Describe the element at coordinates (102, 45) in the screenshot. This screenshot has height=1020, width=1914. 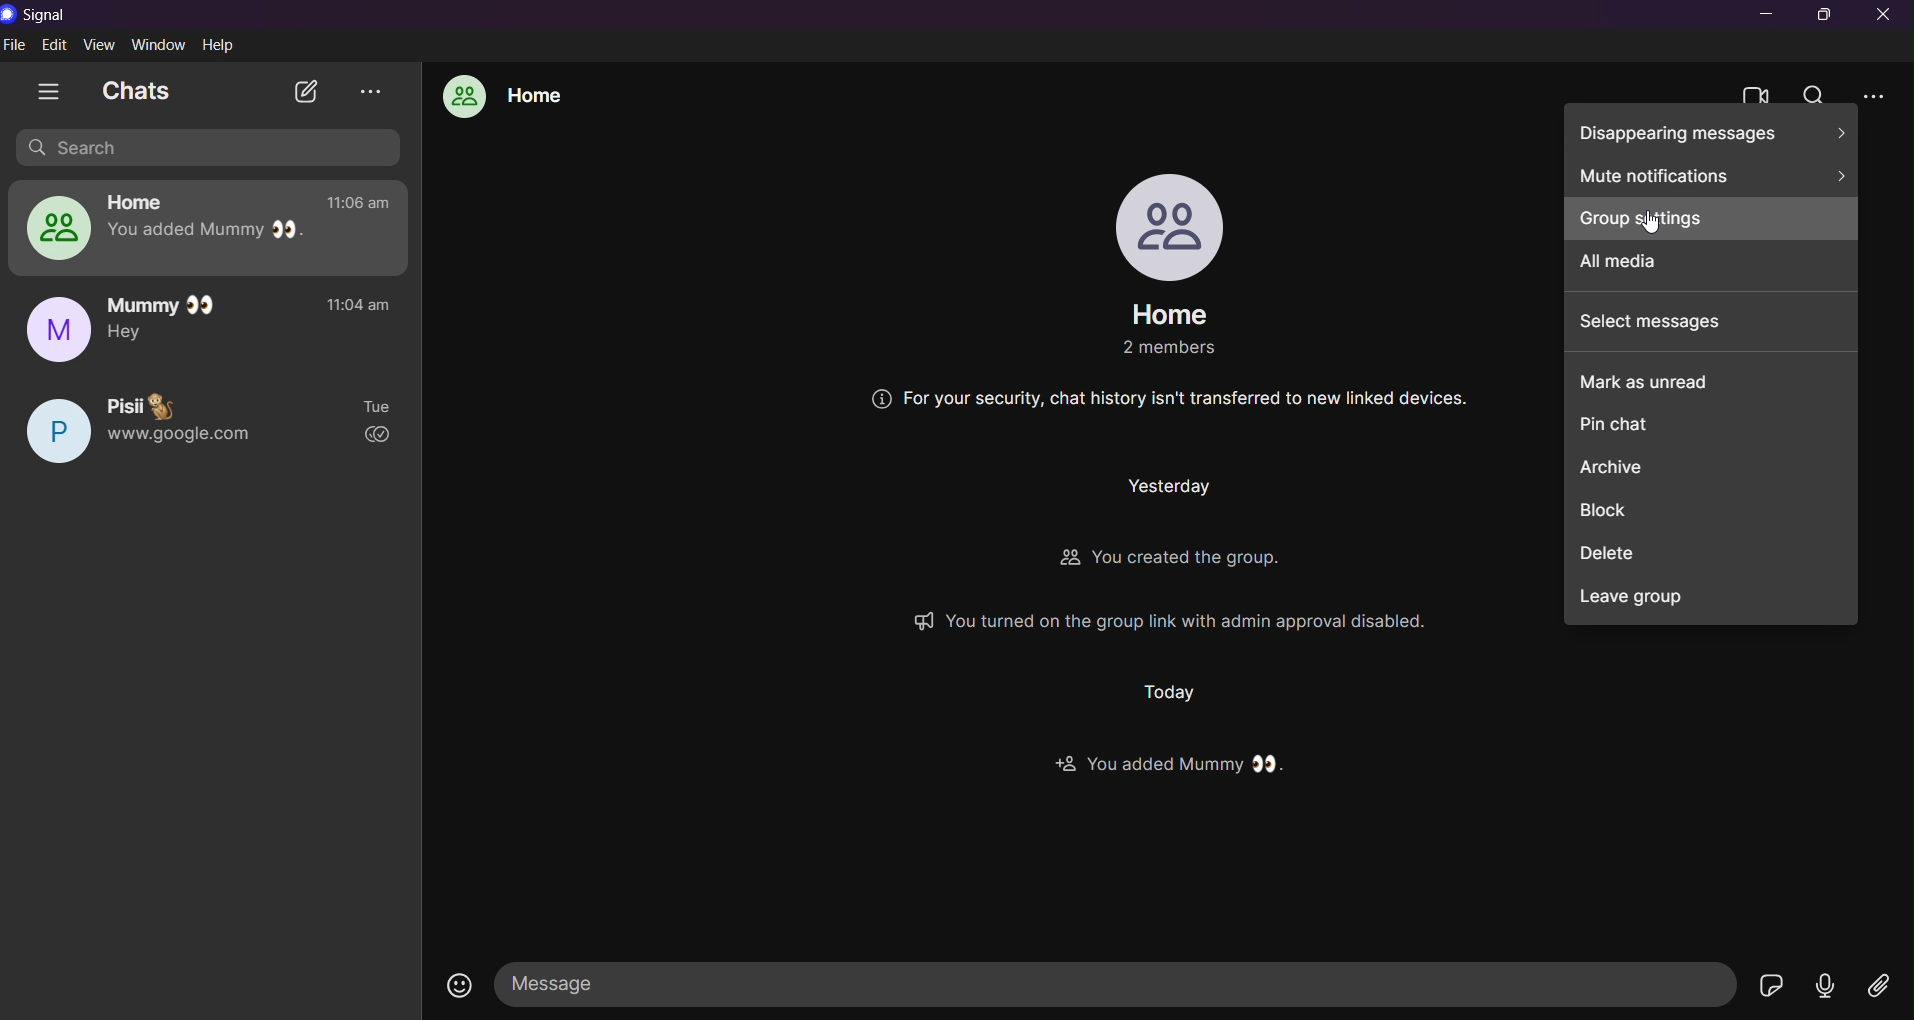
I see `view` at that location.